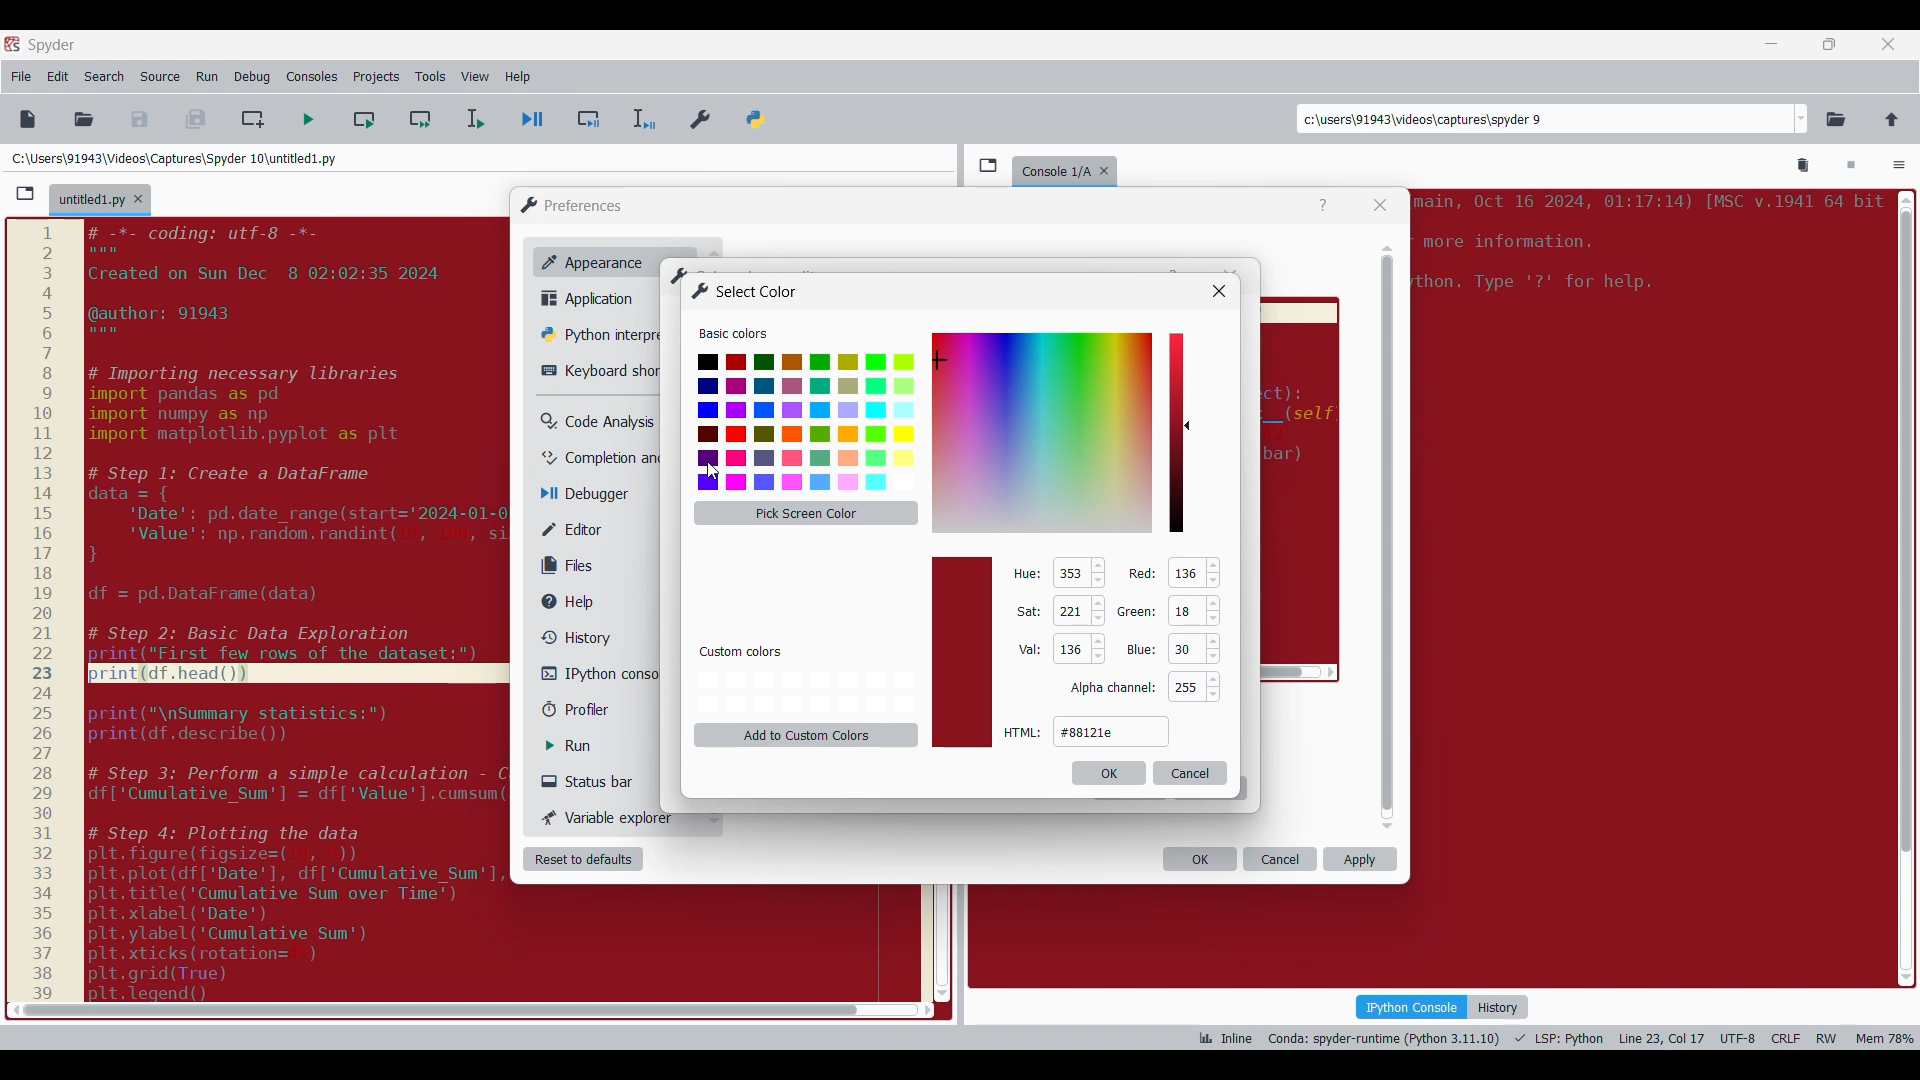  Describe the element at coordinates (1802, 119) in the screenshot. I see `Location options` at that location.